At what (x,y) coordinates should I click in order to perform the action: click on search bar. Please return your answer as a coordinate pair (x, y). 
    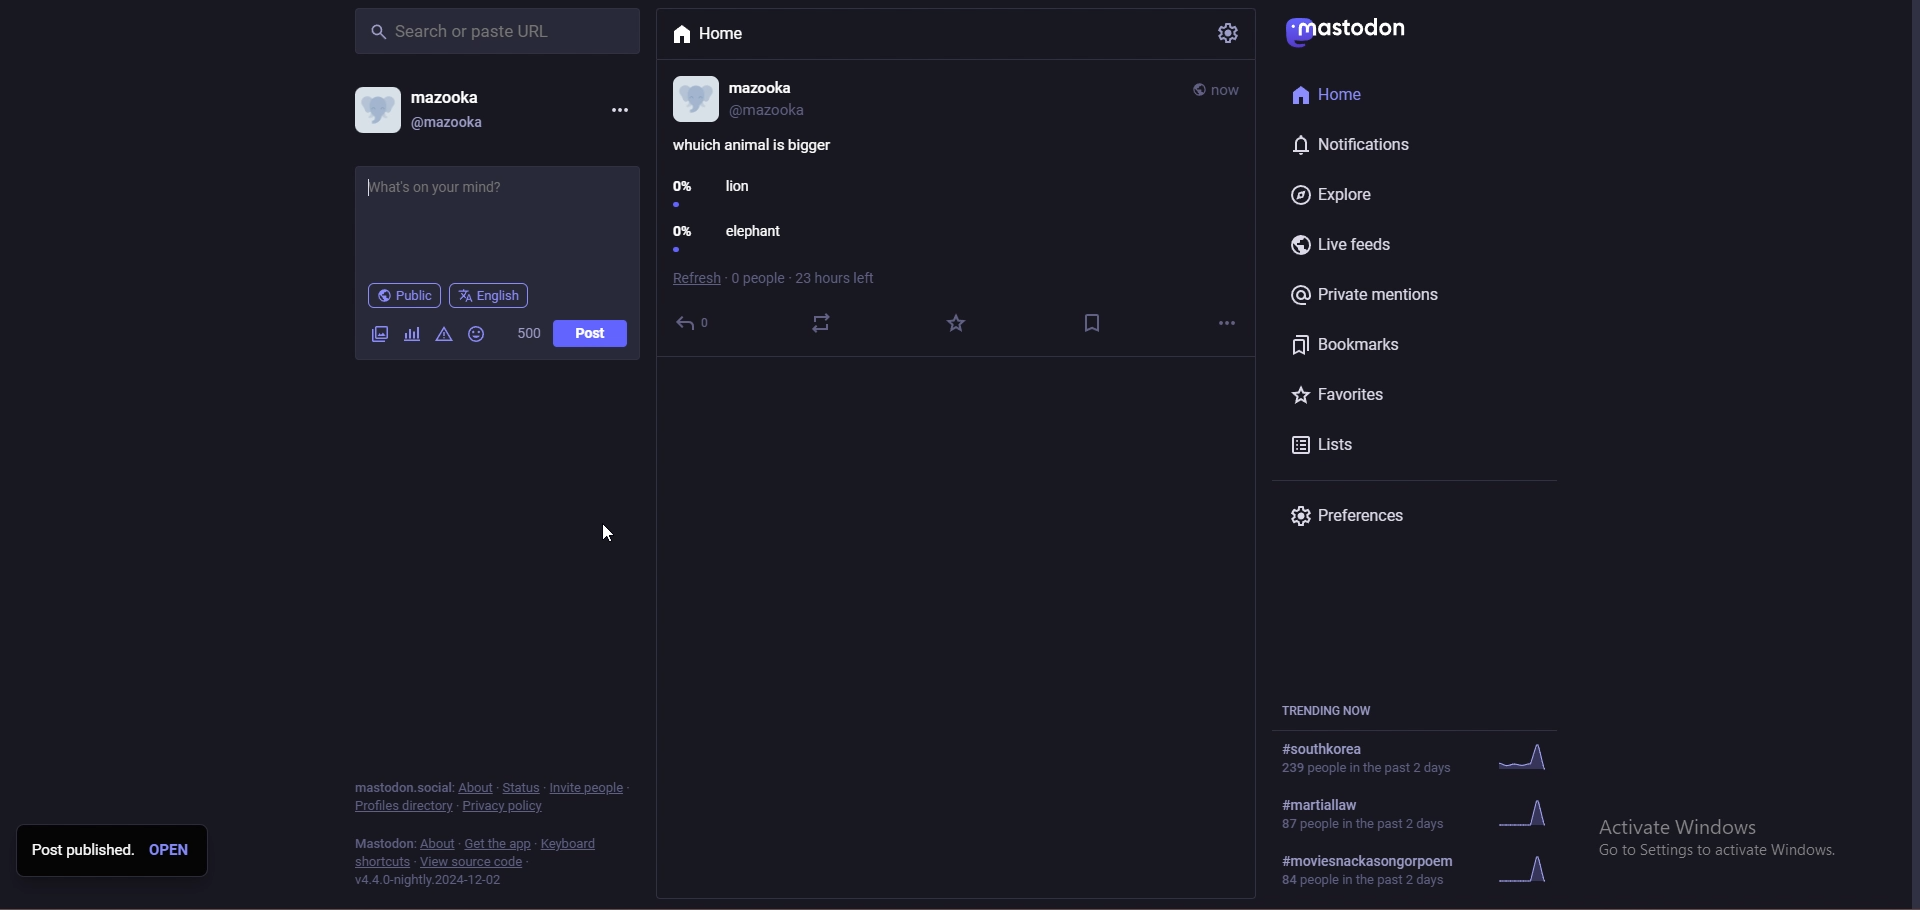
    Looking at the image, I should click on (497, 30).